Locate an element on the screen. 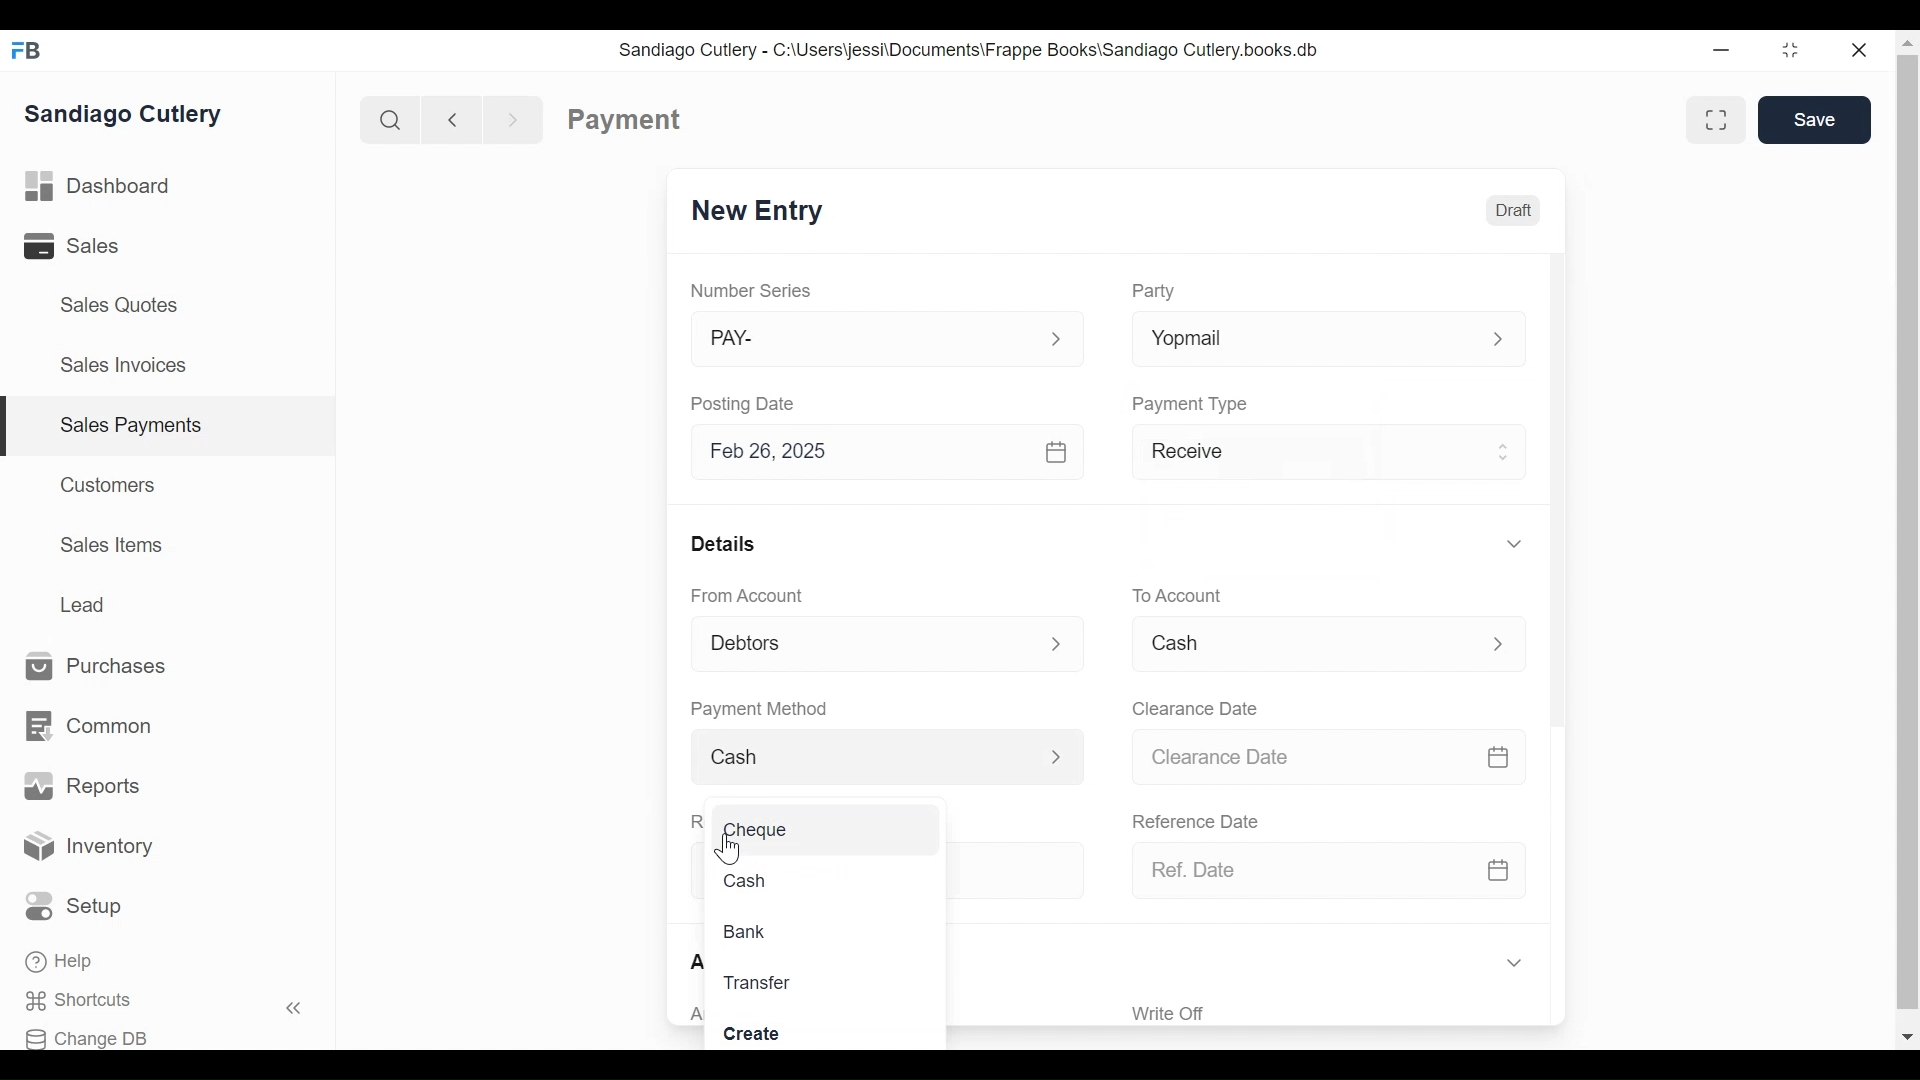  Scroll up is located at coordinates (1908, 43).